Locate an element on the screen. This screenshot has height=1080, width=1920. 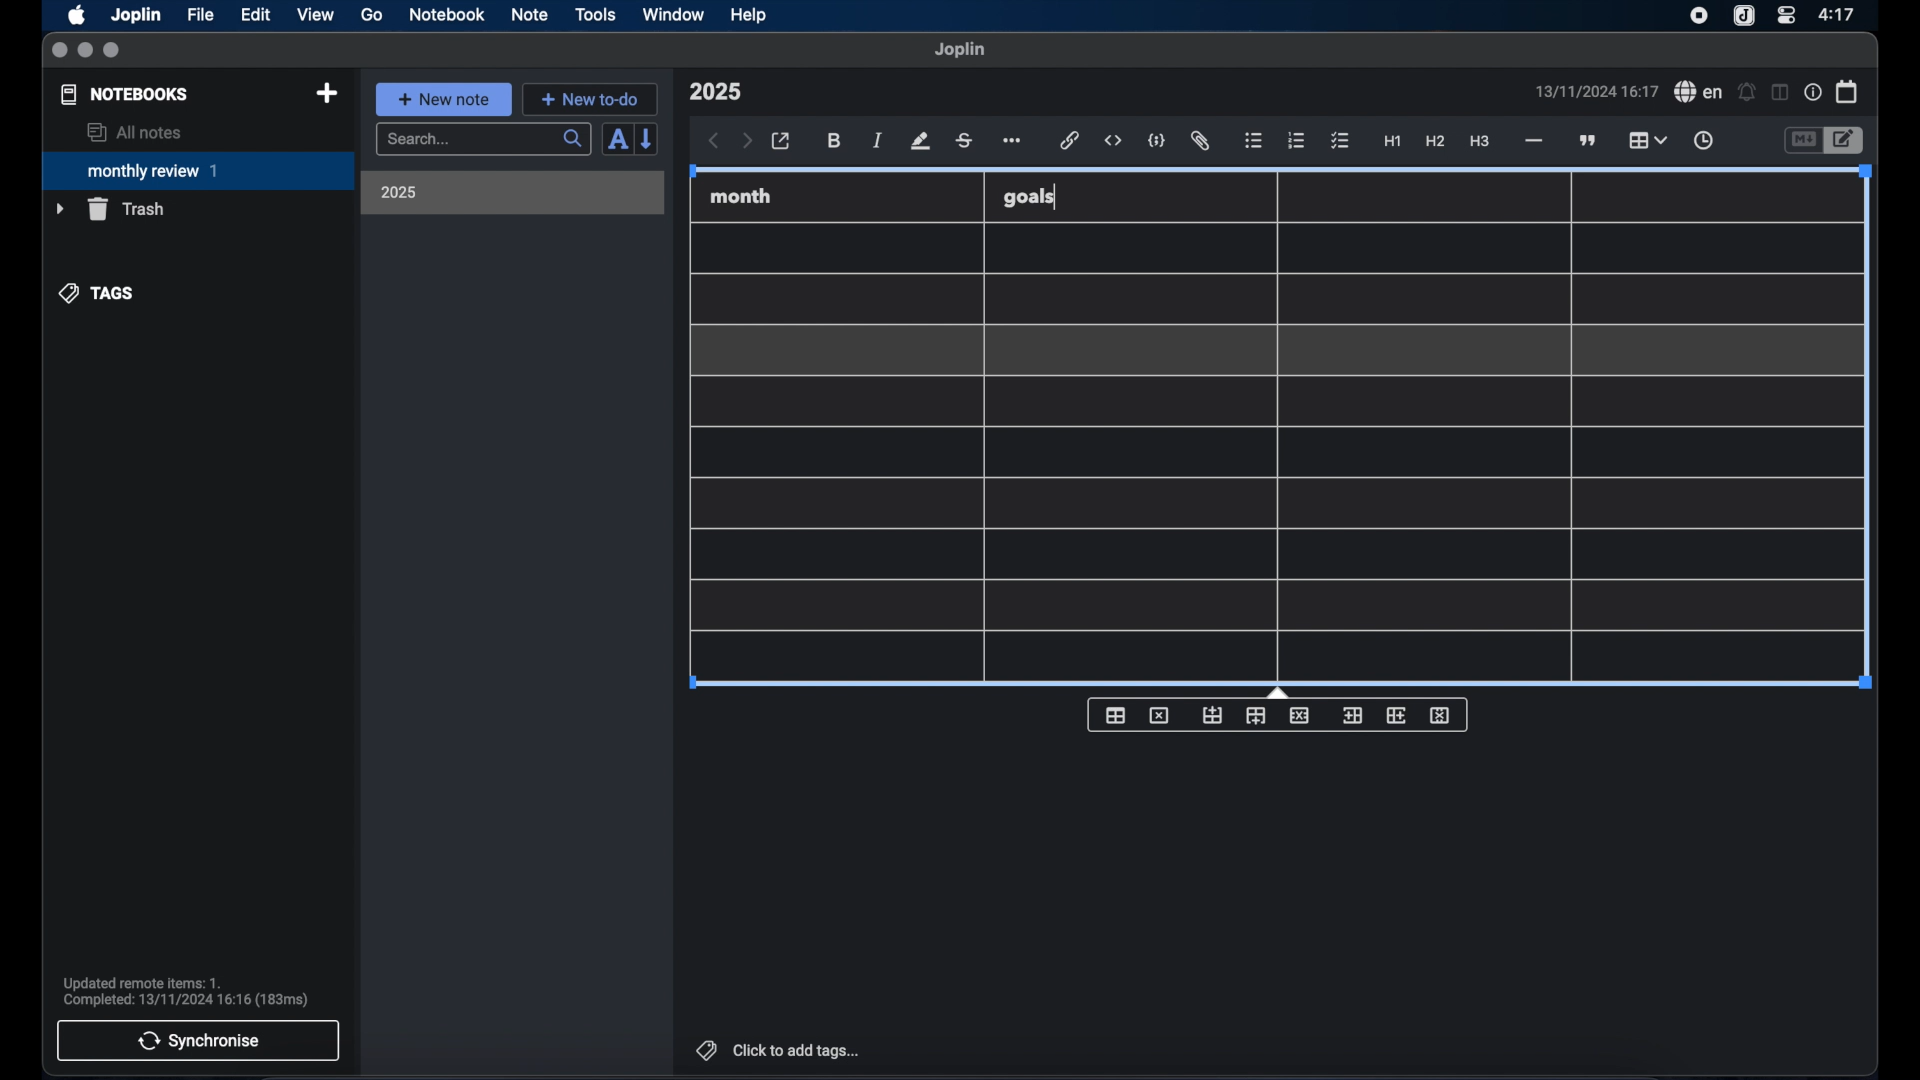
insert time is located at coordinates (1703, 141).